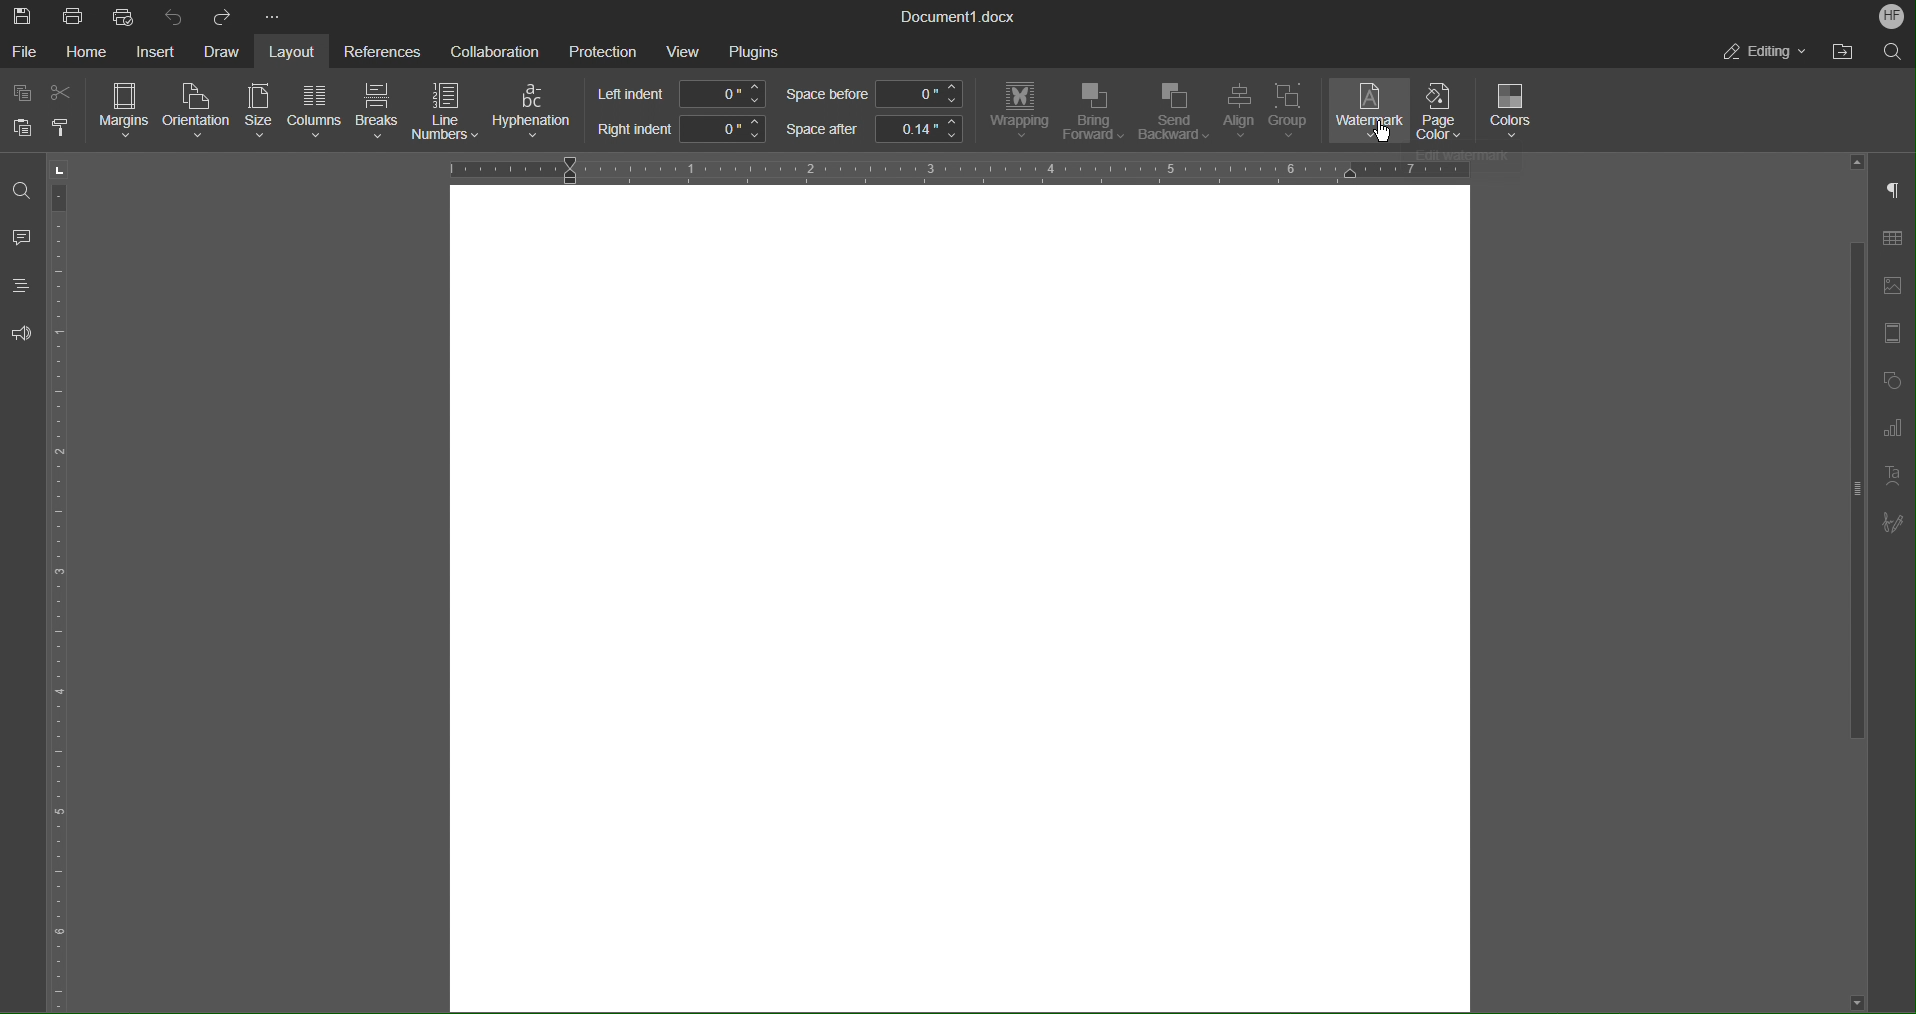 The width and height of the screenshot is (1916, 1014). Describe the element at coordinates (686, 51) in the screenshot. I see `View` at that location.